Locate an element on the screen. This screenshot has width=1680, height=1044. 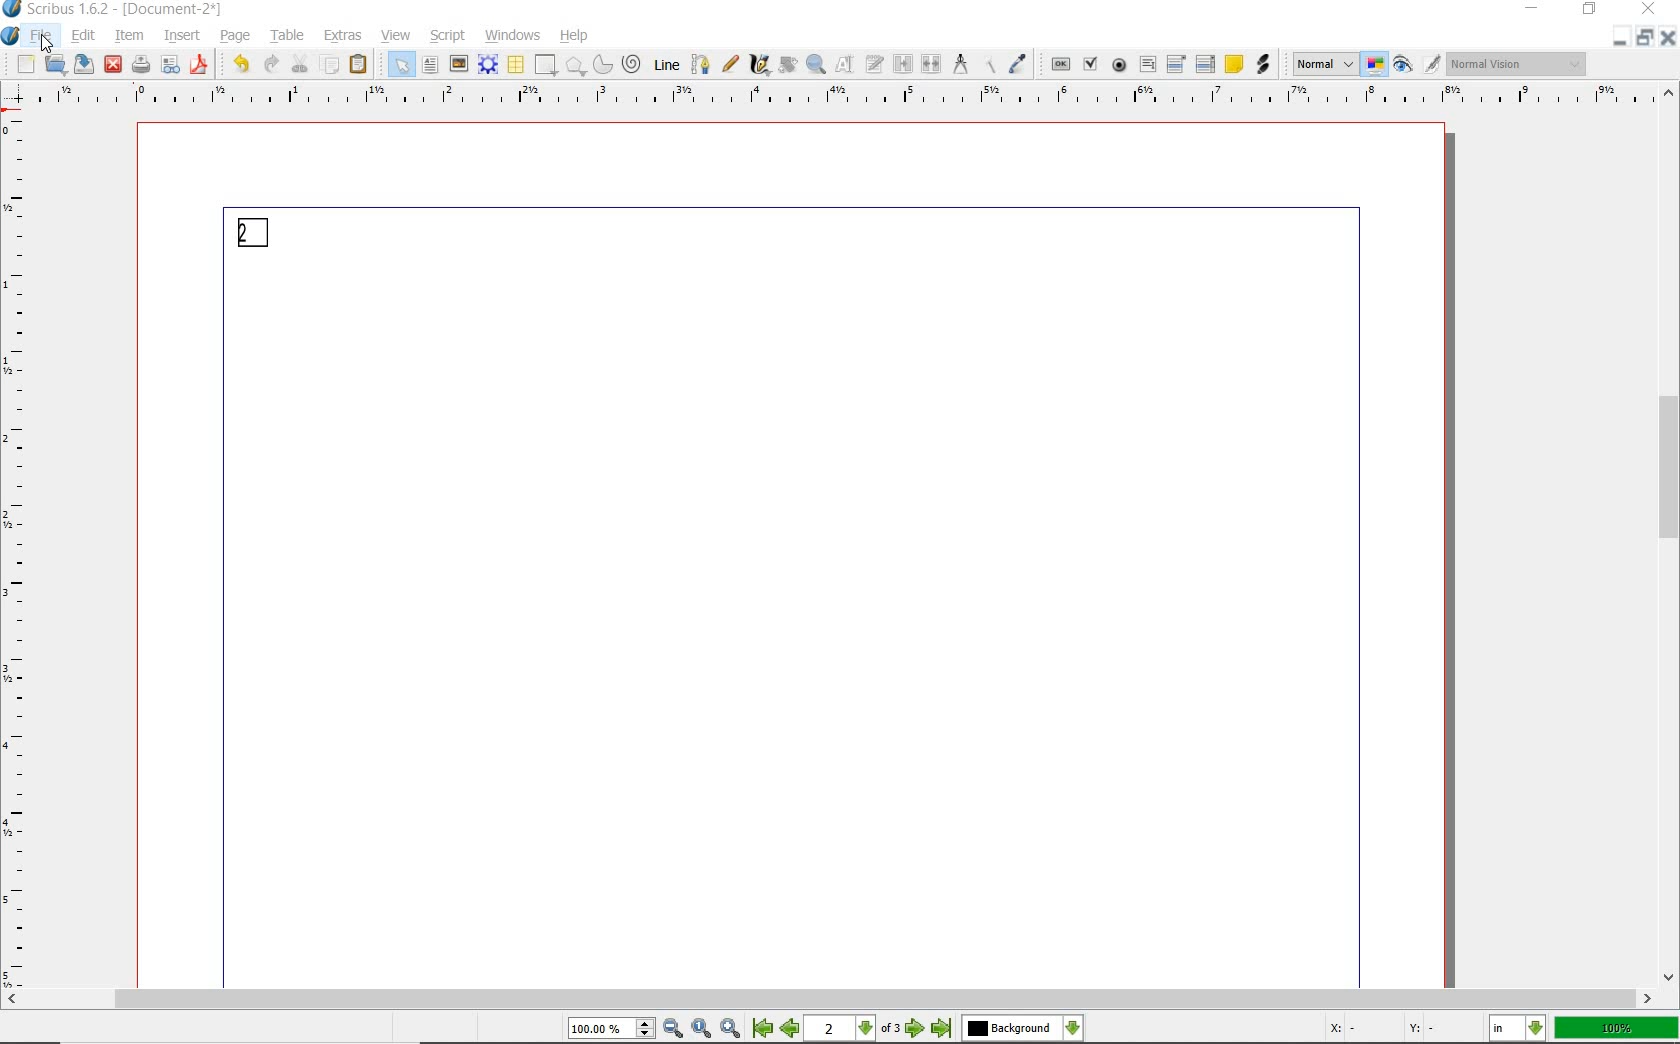
table is located at coordinates (289, 37).